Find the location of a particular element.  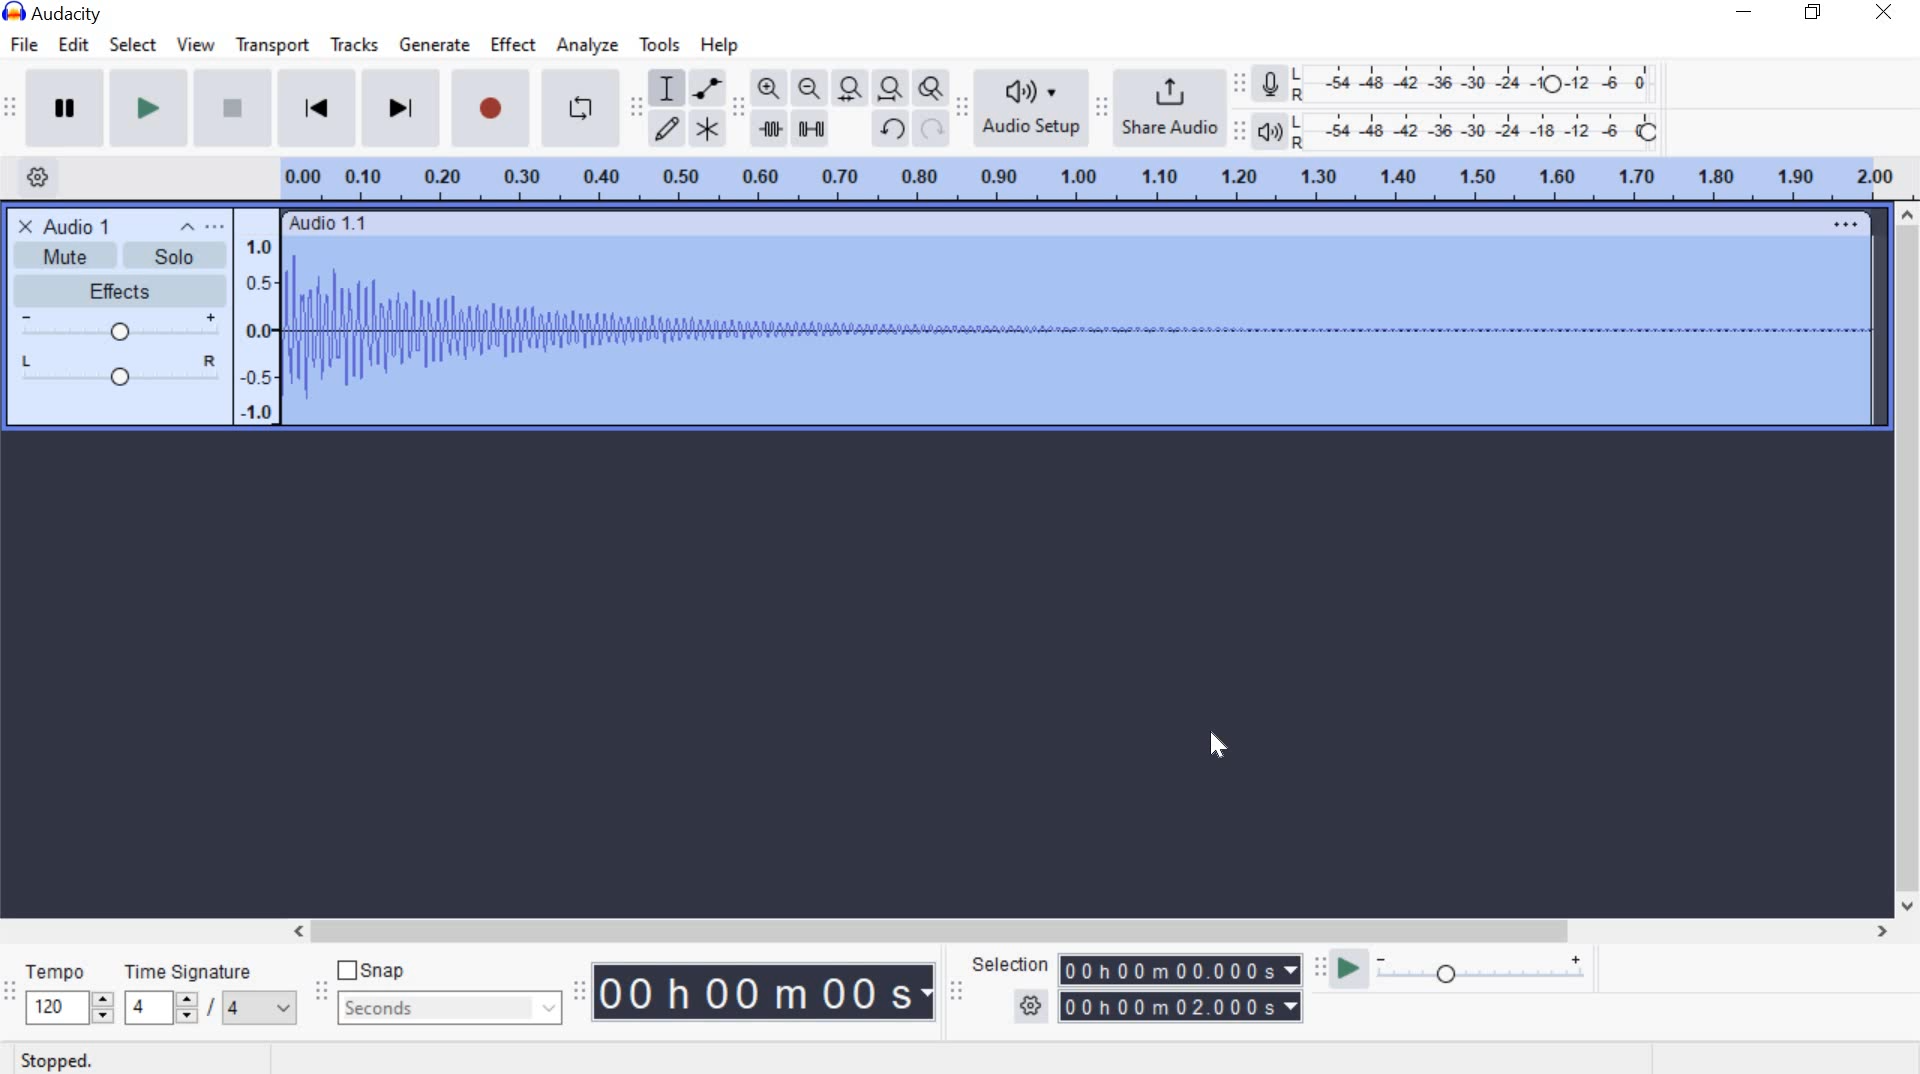

Selection toolbar is located at coordinates (959, 991).